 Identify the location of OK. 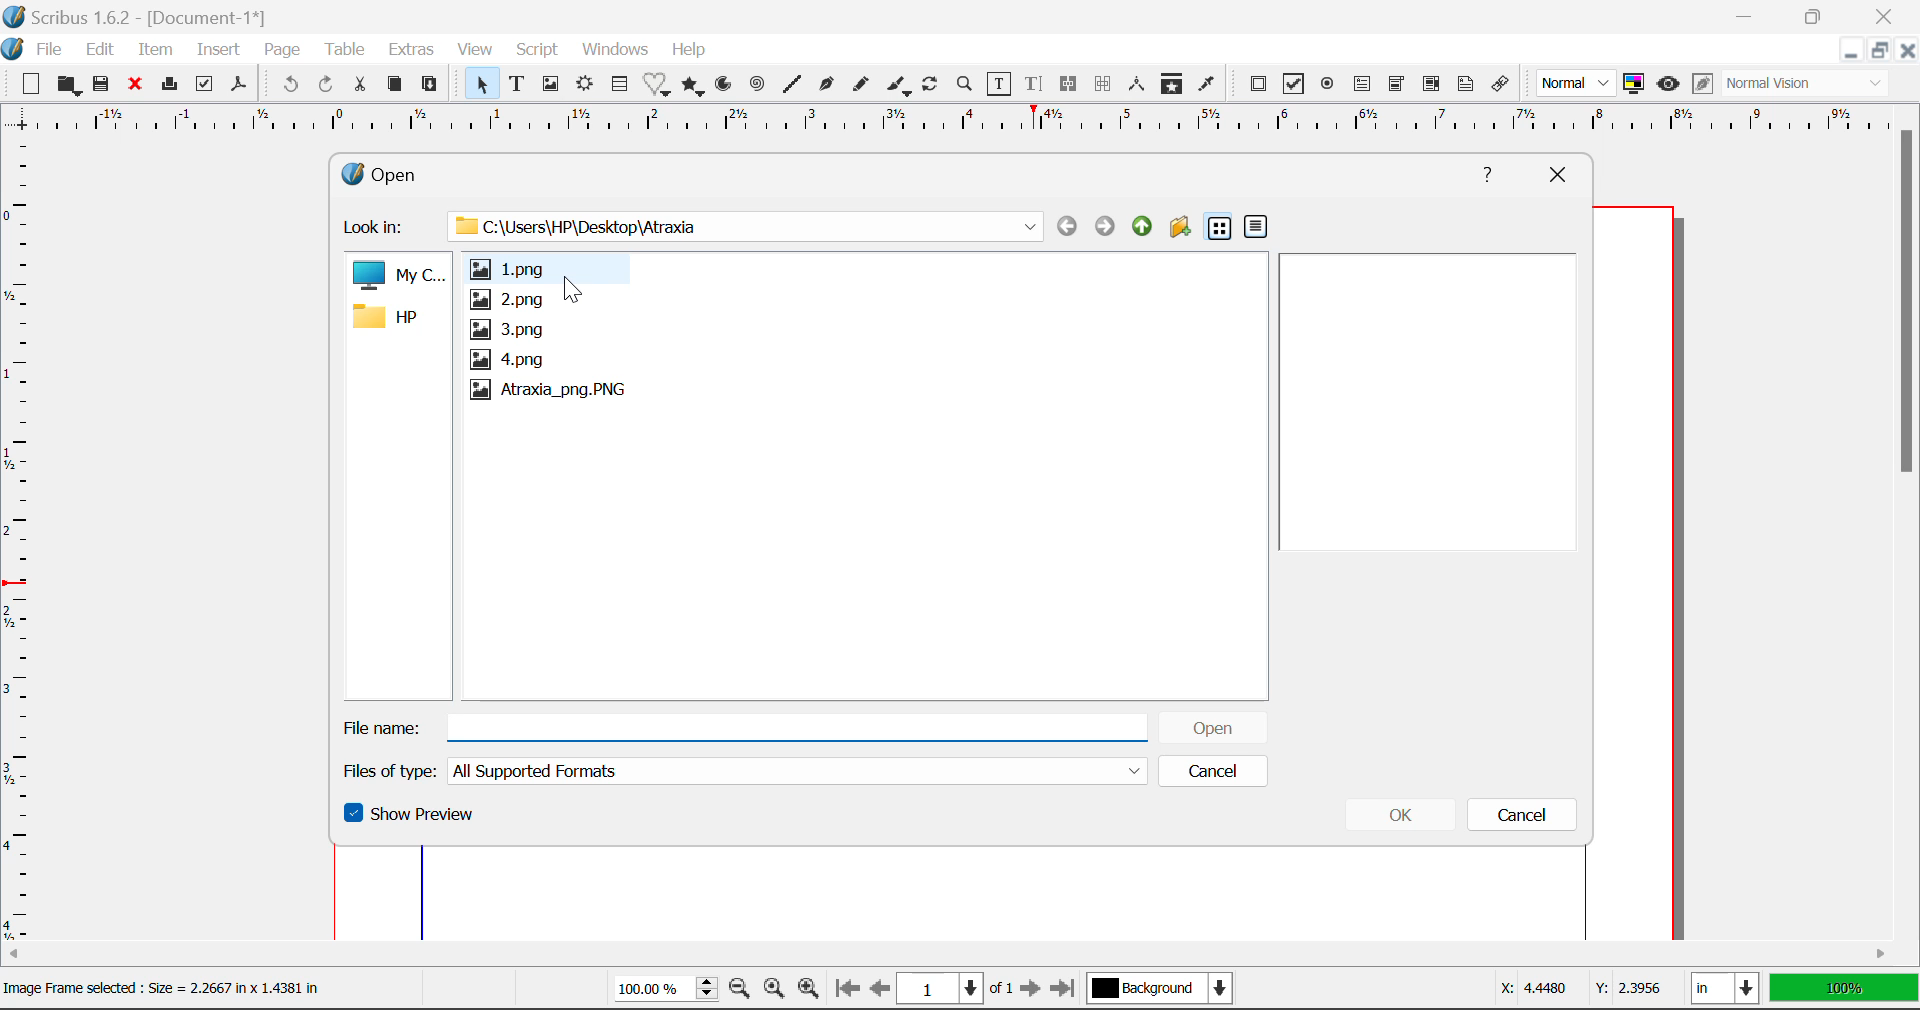
(1403, 818).